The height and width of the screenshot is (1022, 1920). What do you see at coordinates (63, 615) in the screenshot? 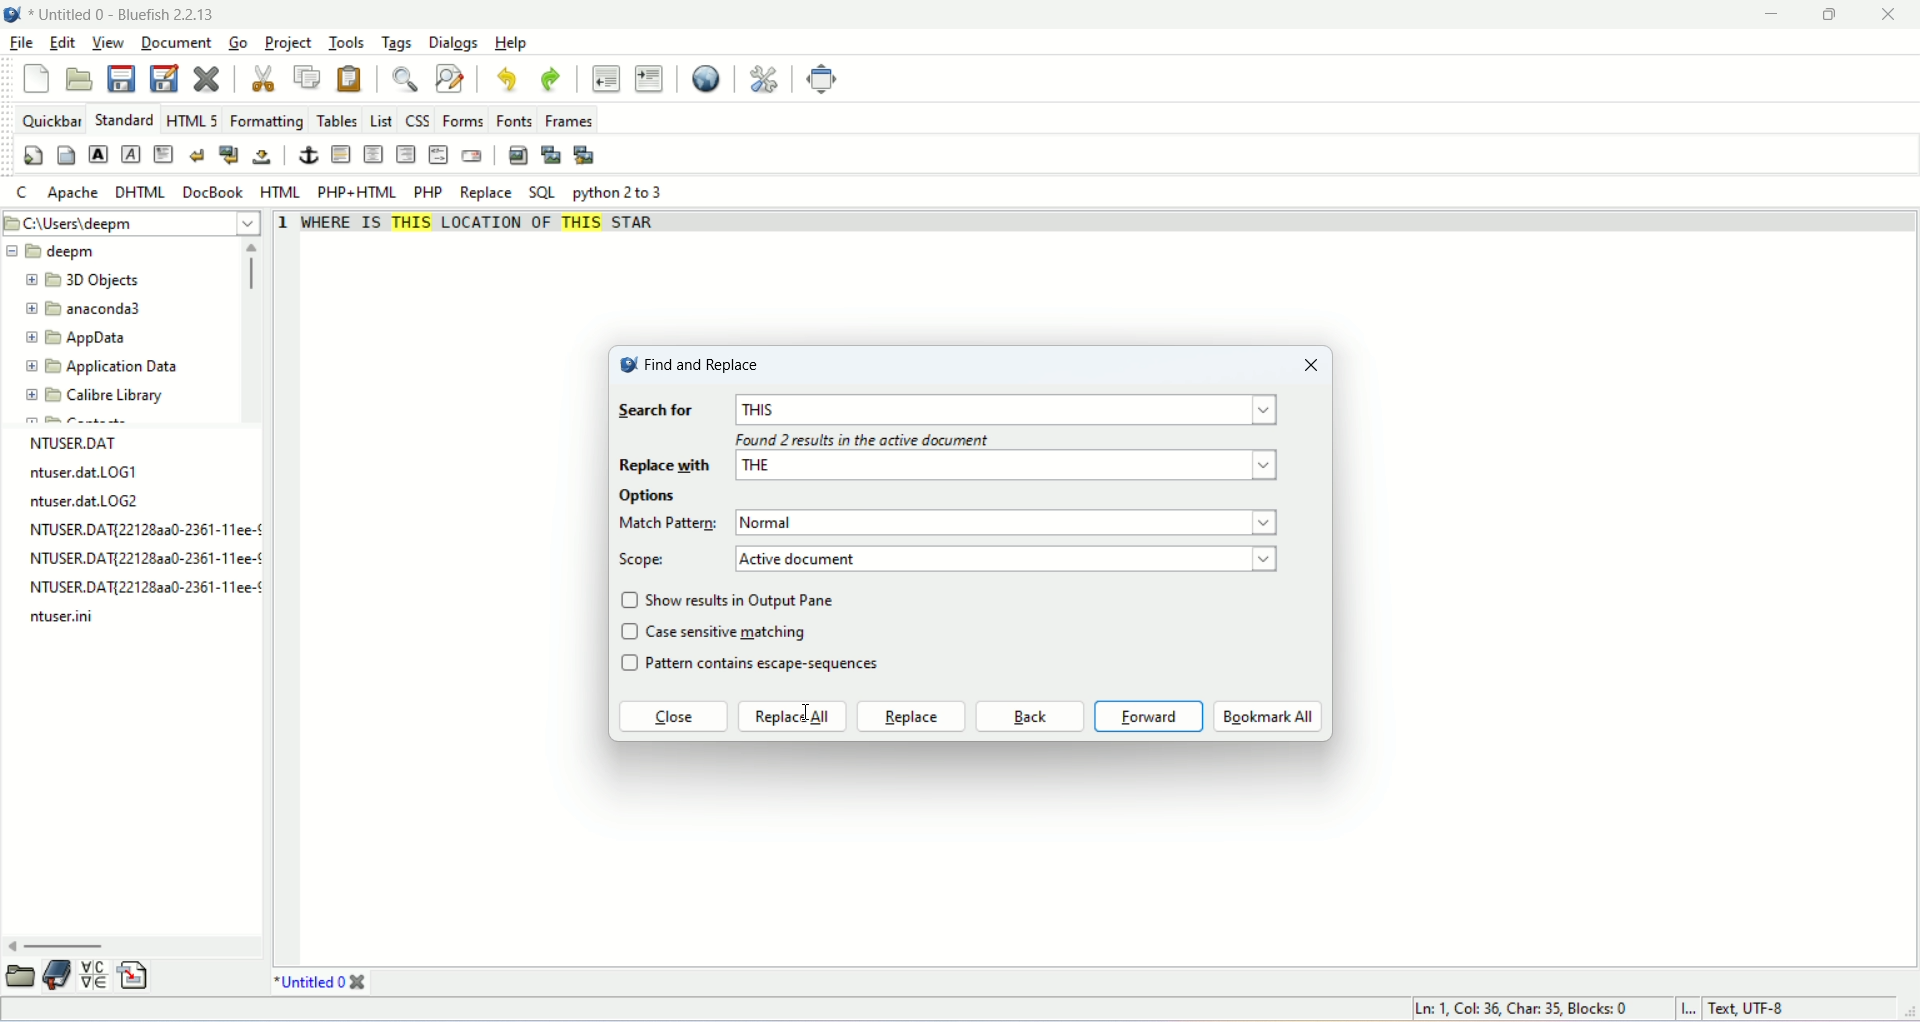
I see `file name` at bounding box center [63, 615].